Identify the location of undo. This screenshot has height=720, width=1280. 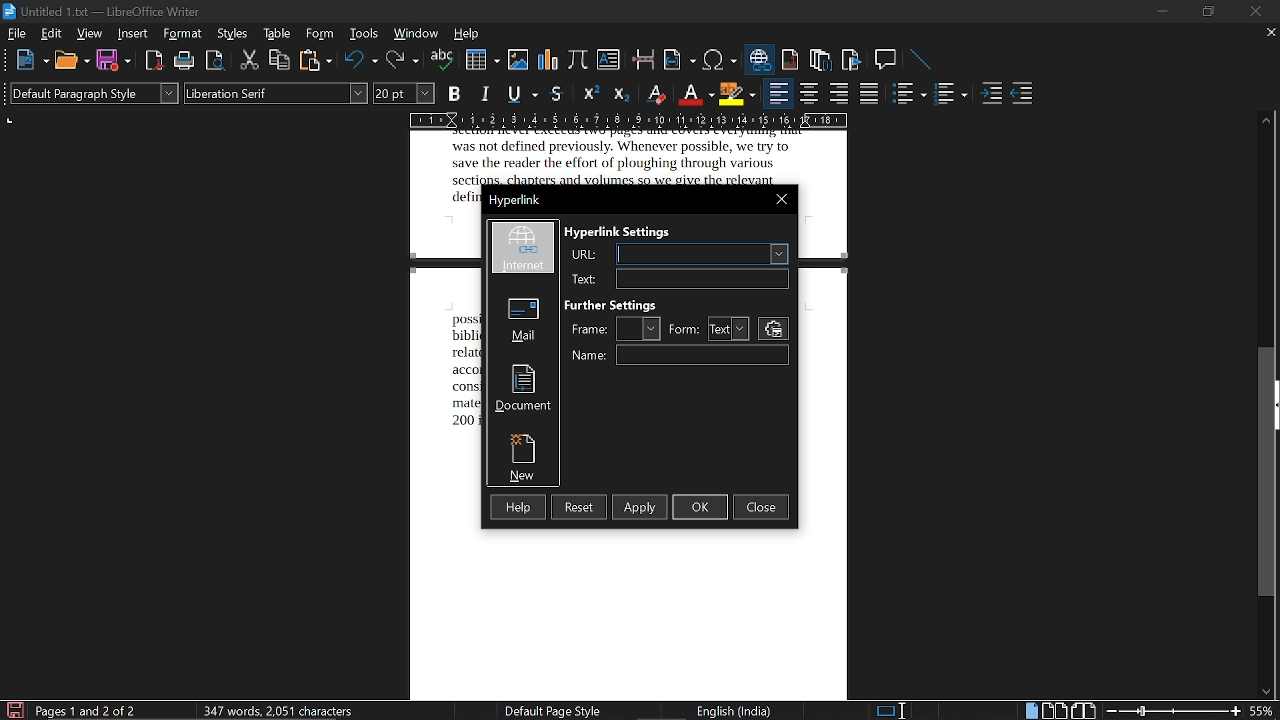
(361, 61).